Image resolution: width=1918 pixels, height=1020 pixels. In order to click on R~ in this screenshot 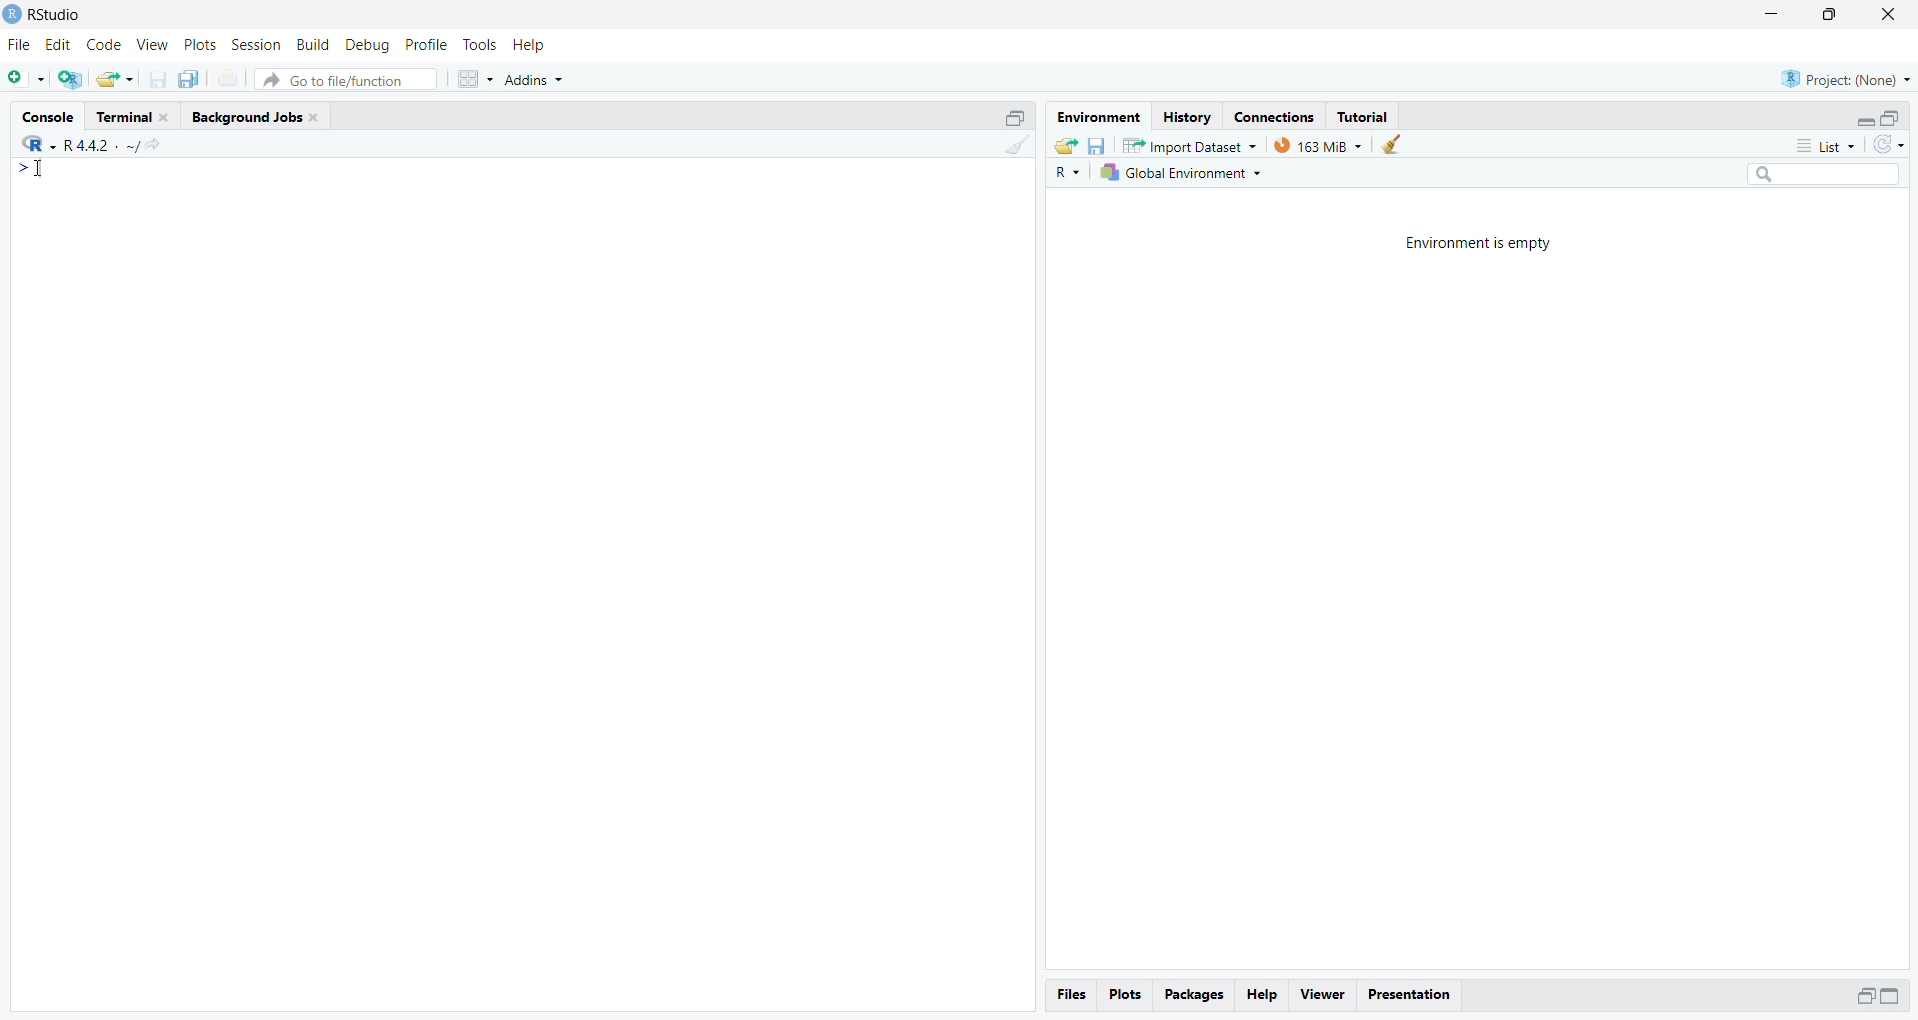, I will do `click(1070, 173)`.